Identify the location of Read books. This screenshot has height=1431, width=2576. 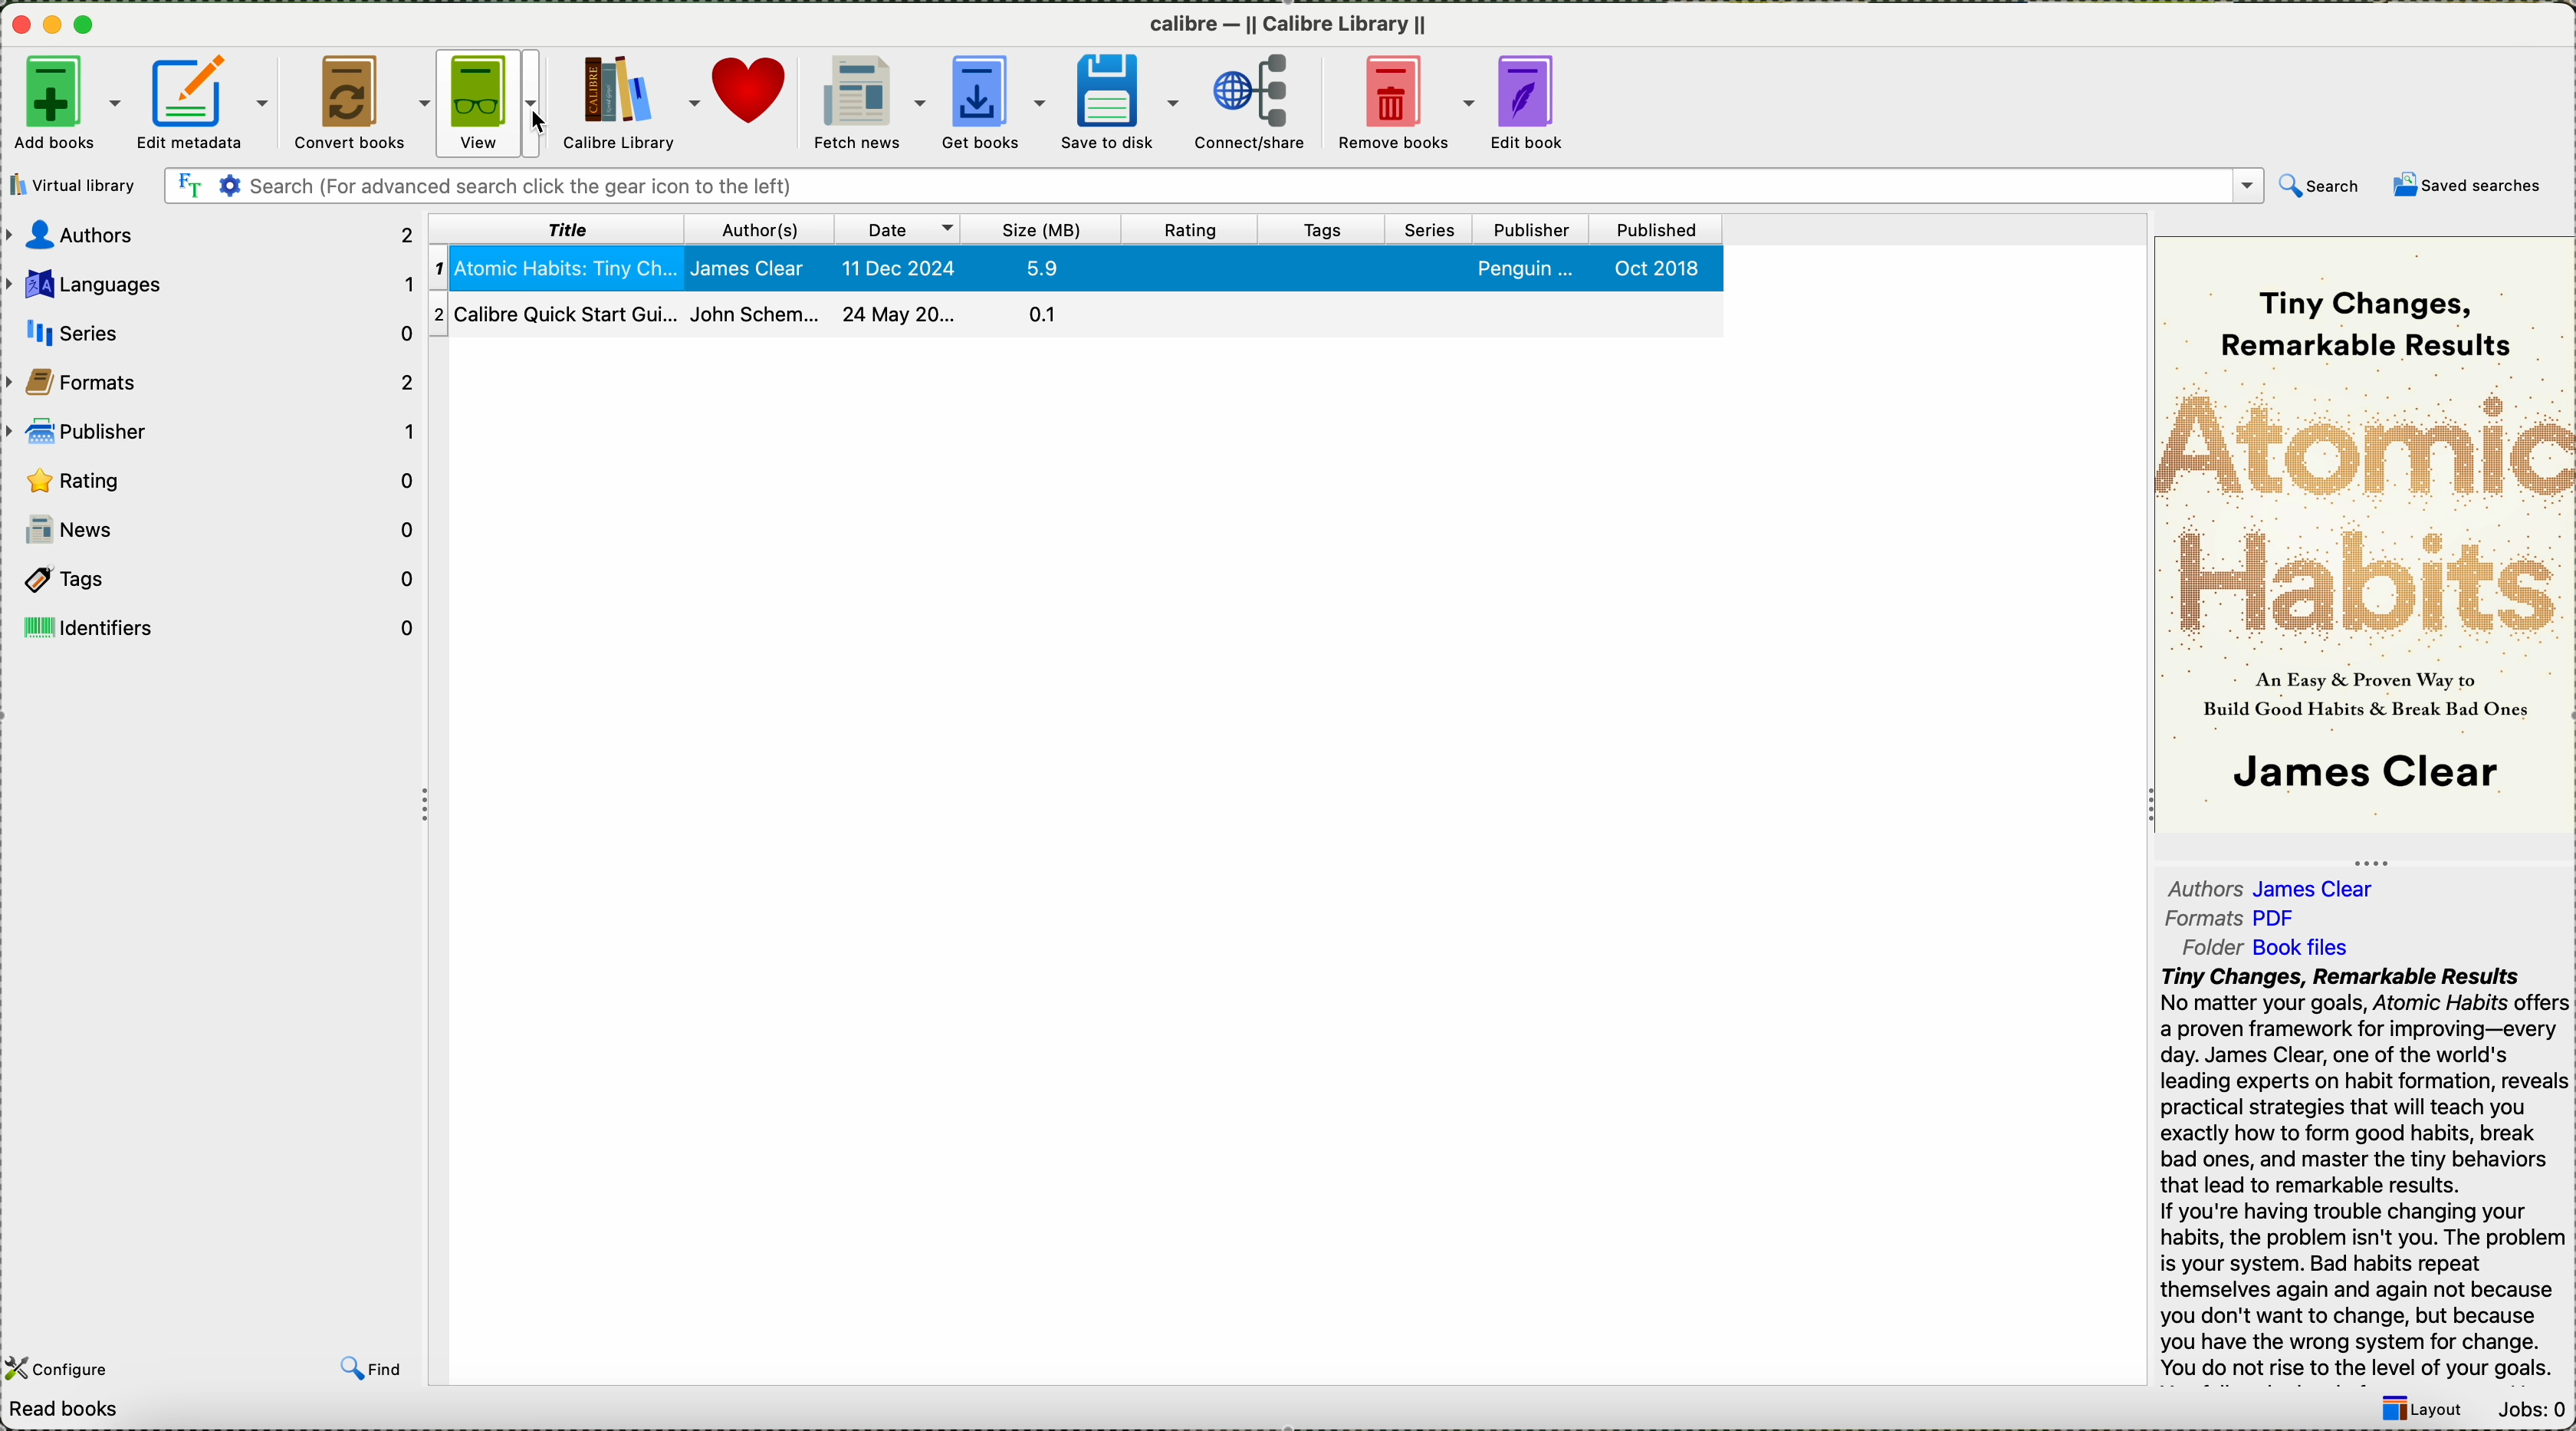
(242, 1413).